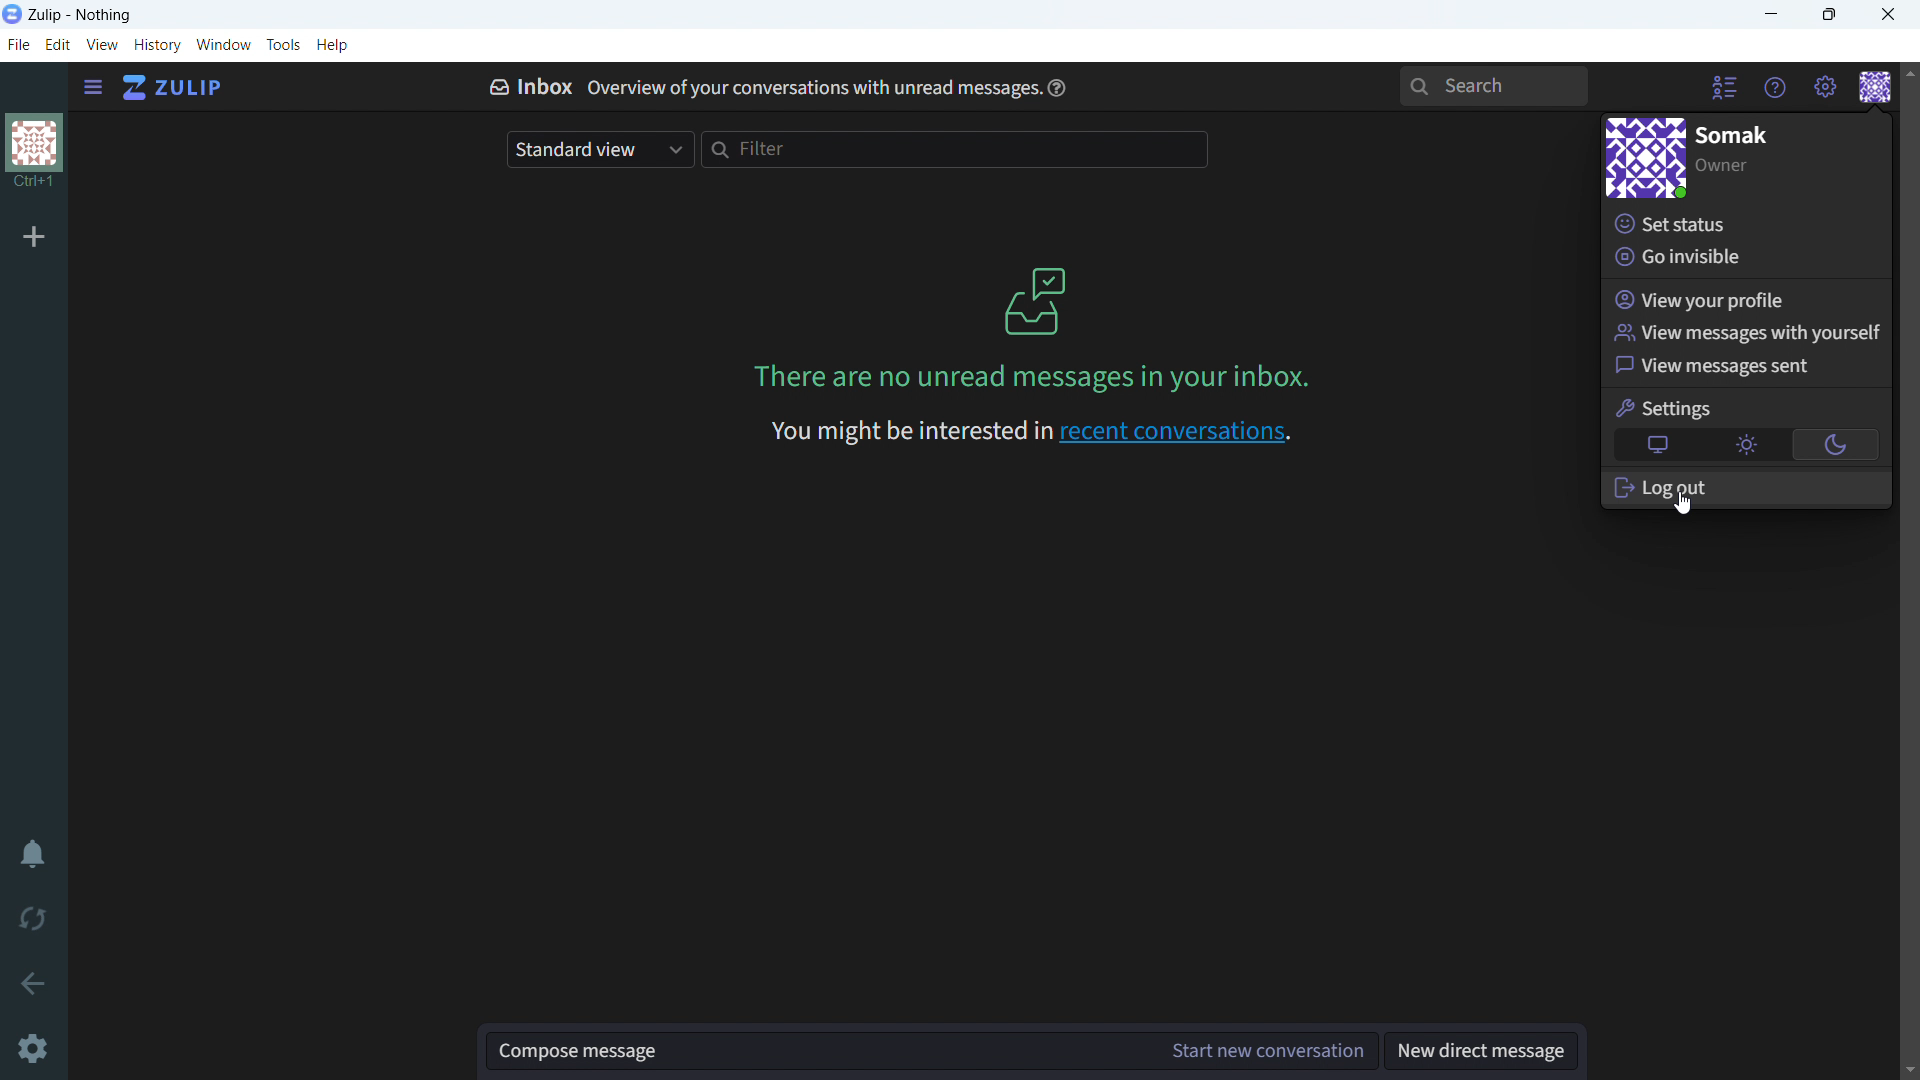 The image size is (1920, 1080). What do you see at coordinates (1742, 258) in the screenshot?
I see `go invisible` at bounding box center [1742, 258].